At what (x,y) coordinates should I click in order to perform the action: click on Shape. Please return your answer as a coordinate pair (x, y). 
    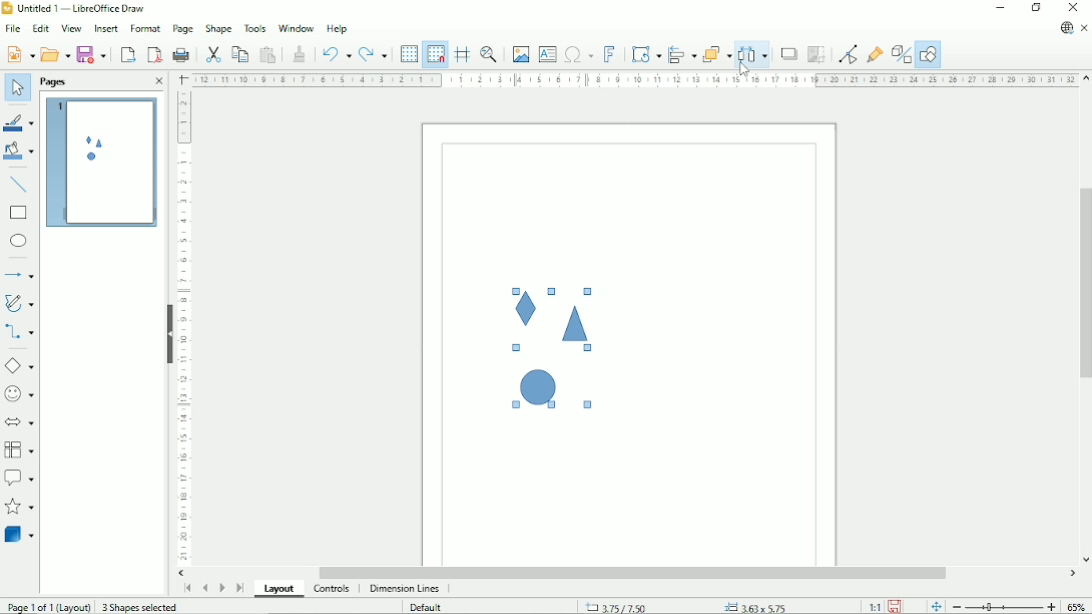
    Looking at the image, I should click on (218, 29).